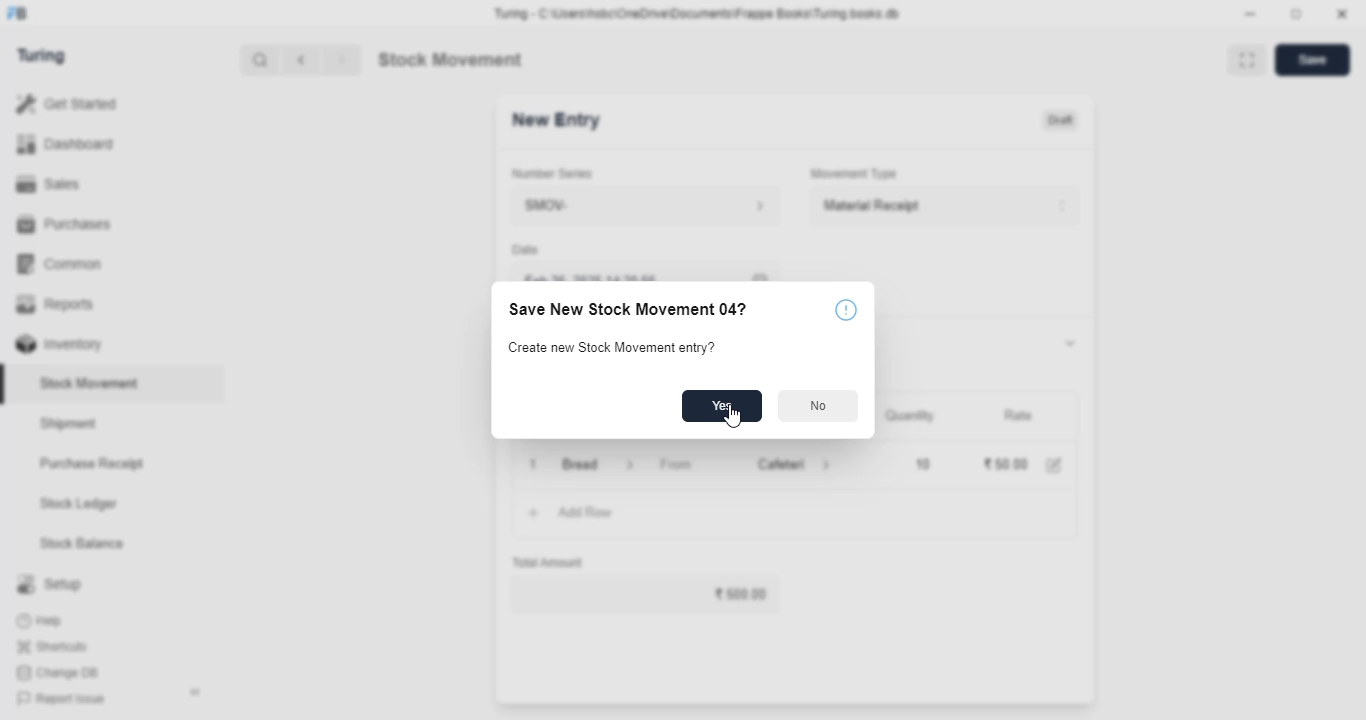 The width and height of the screenshot is (1366, 720). Describe the element at coordinates (612, 348) in the screenshot. I see `Create new Stock Movement entry?` at that location.